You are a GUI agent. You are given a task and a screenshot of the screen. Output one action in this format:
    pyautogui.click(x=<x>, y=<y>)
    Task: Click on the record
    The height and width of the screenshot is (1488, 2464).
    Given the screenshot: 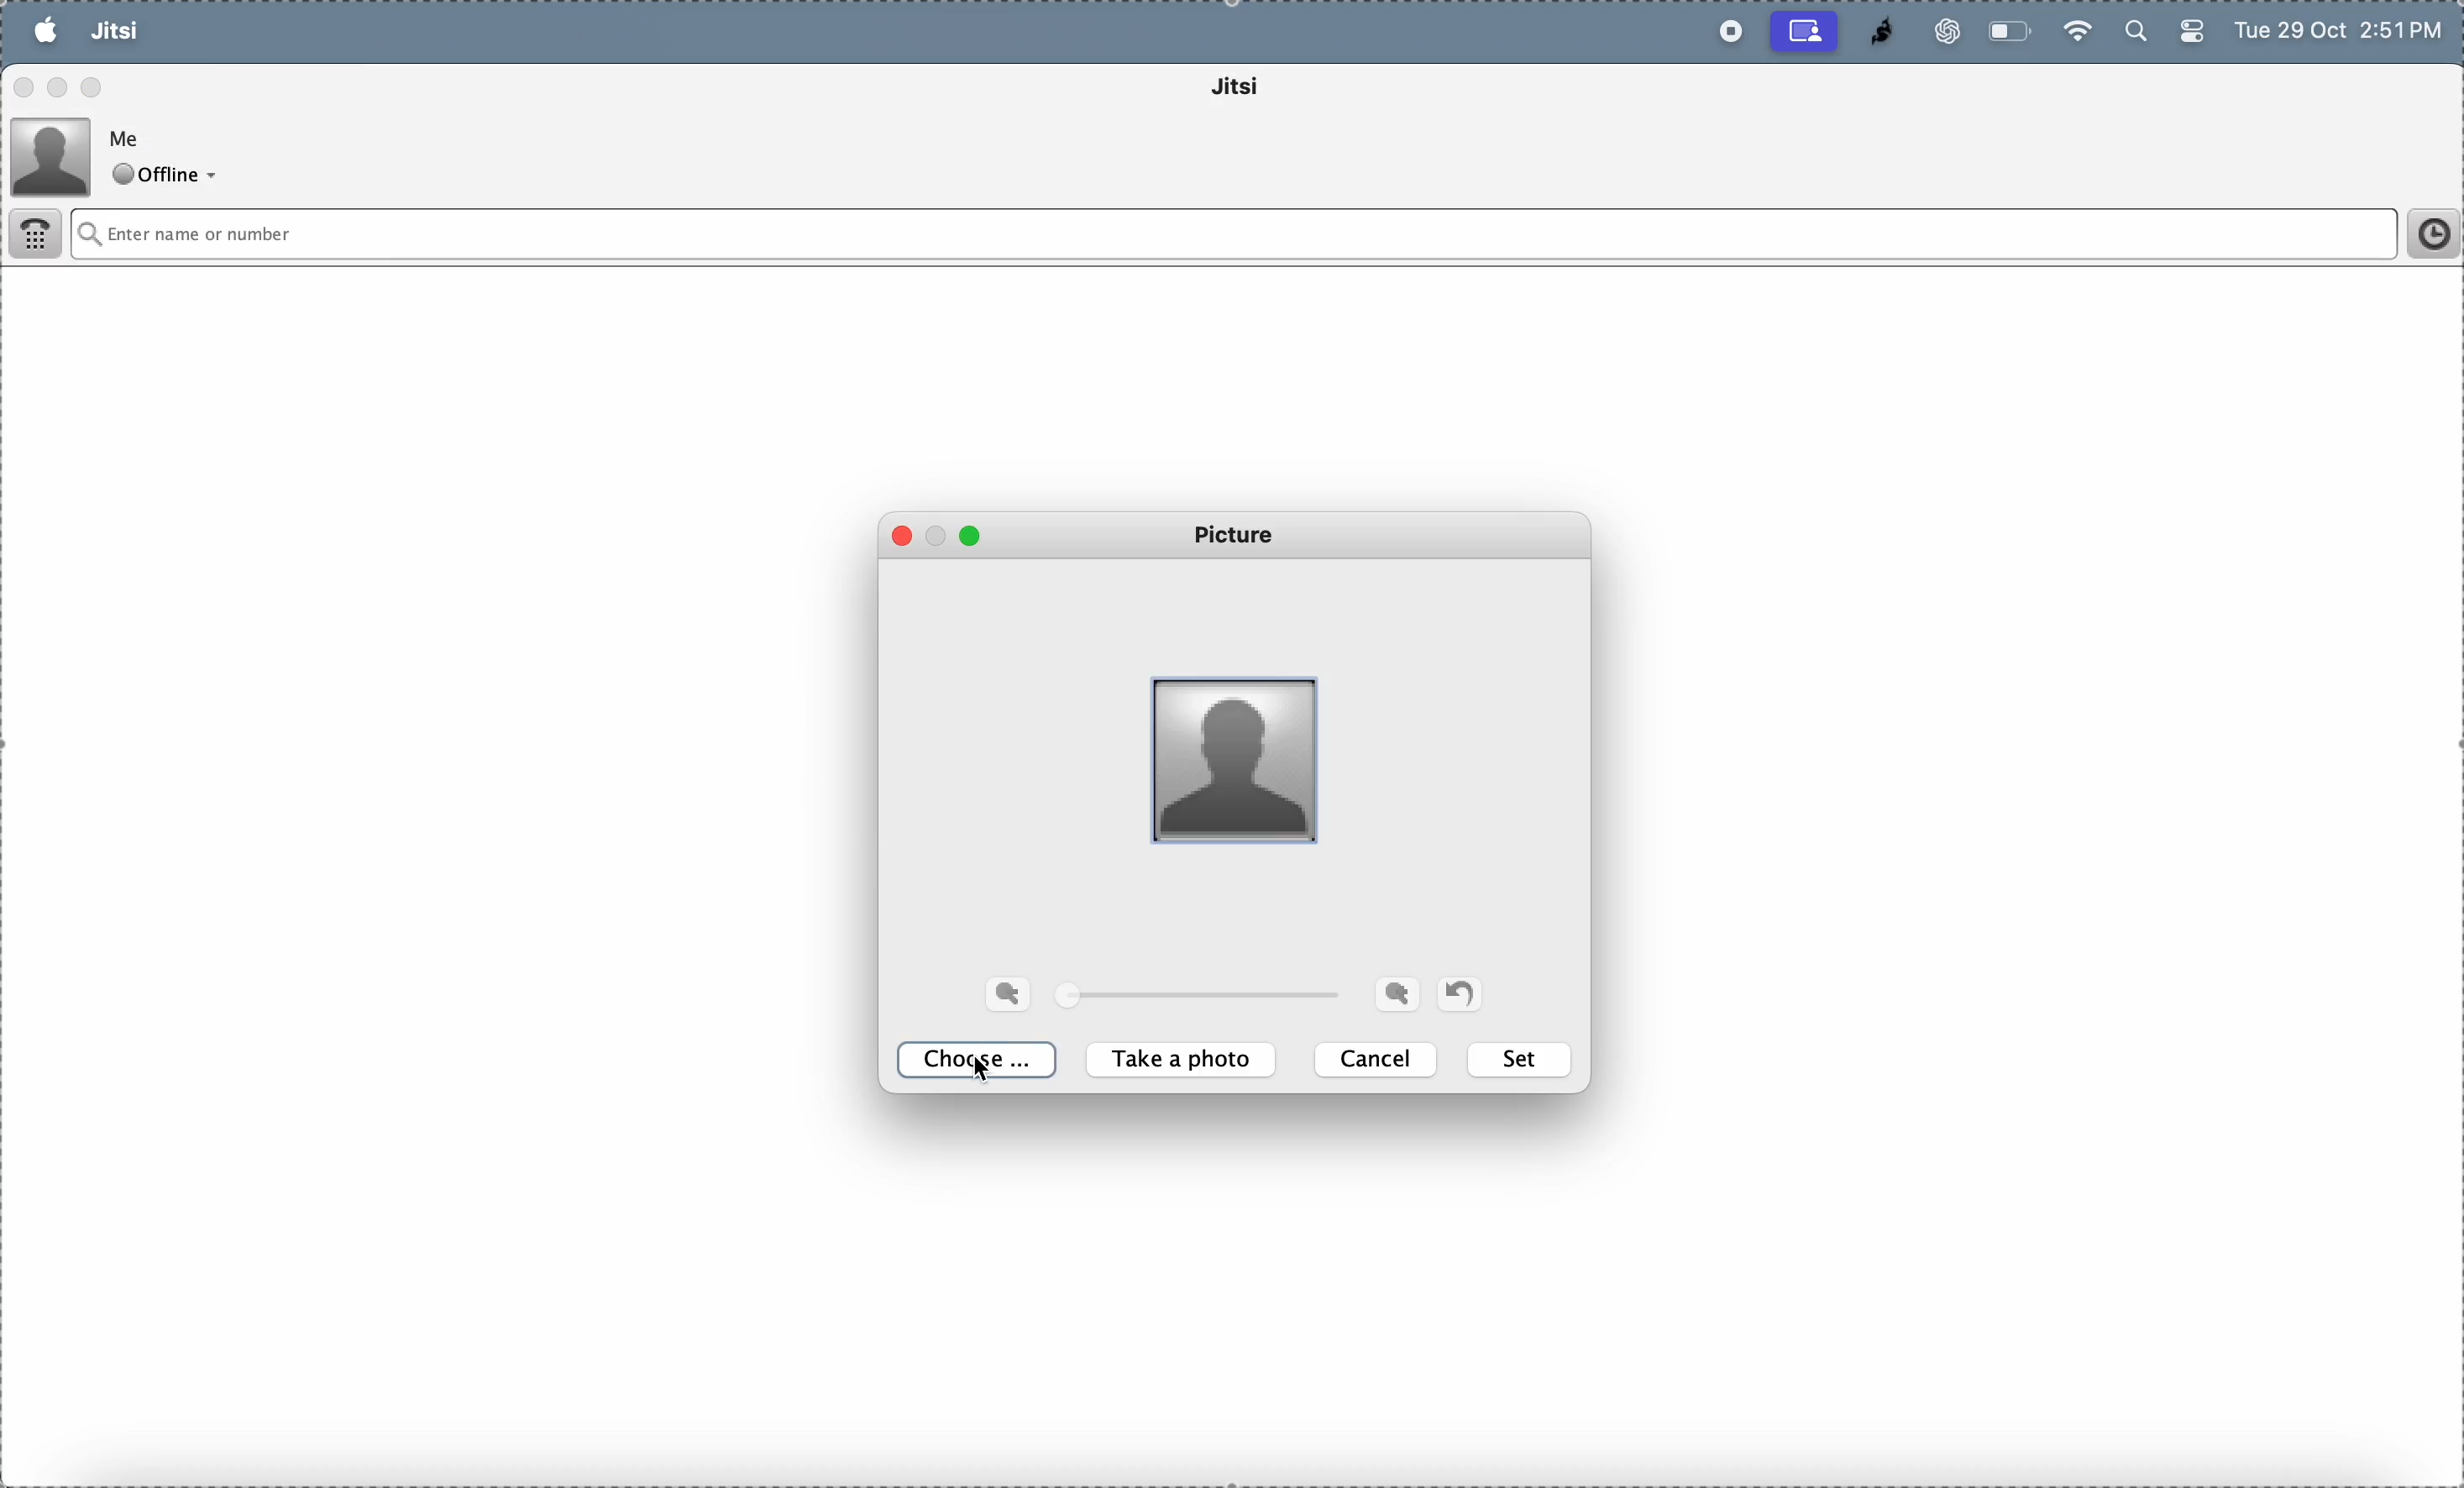 What is the action you would take?
    pyautogui.click(x=1725, y=32)
    